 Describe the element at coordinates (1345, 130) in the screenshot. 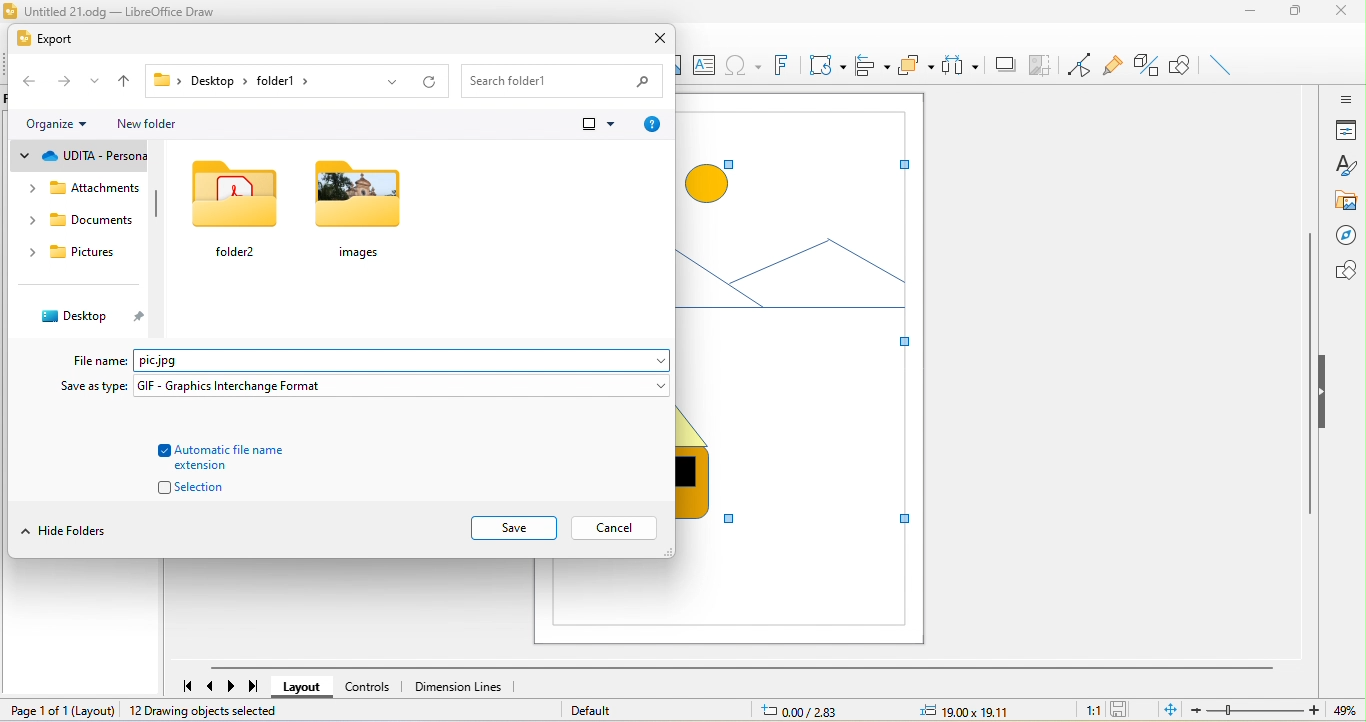

I see `properties` at that location.